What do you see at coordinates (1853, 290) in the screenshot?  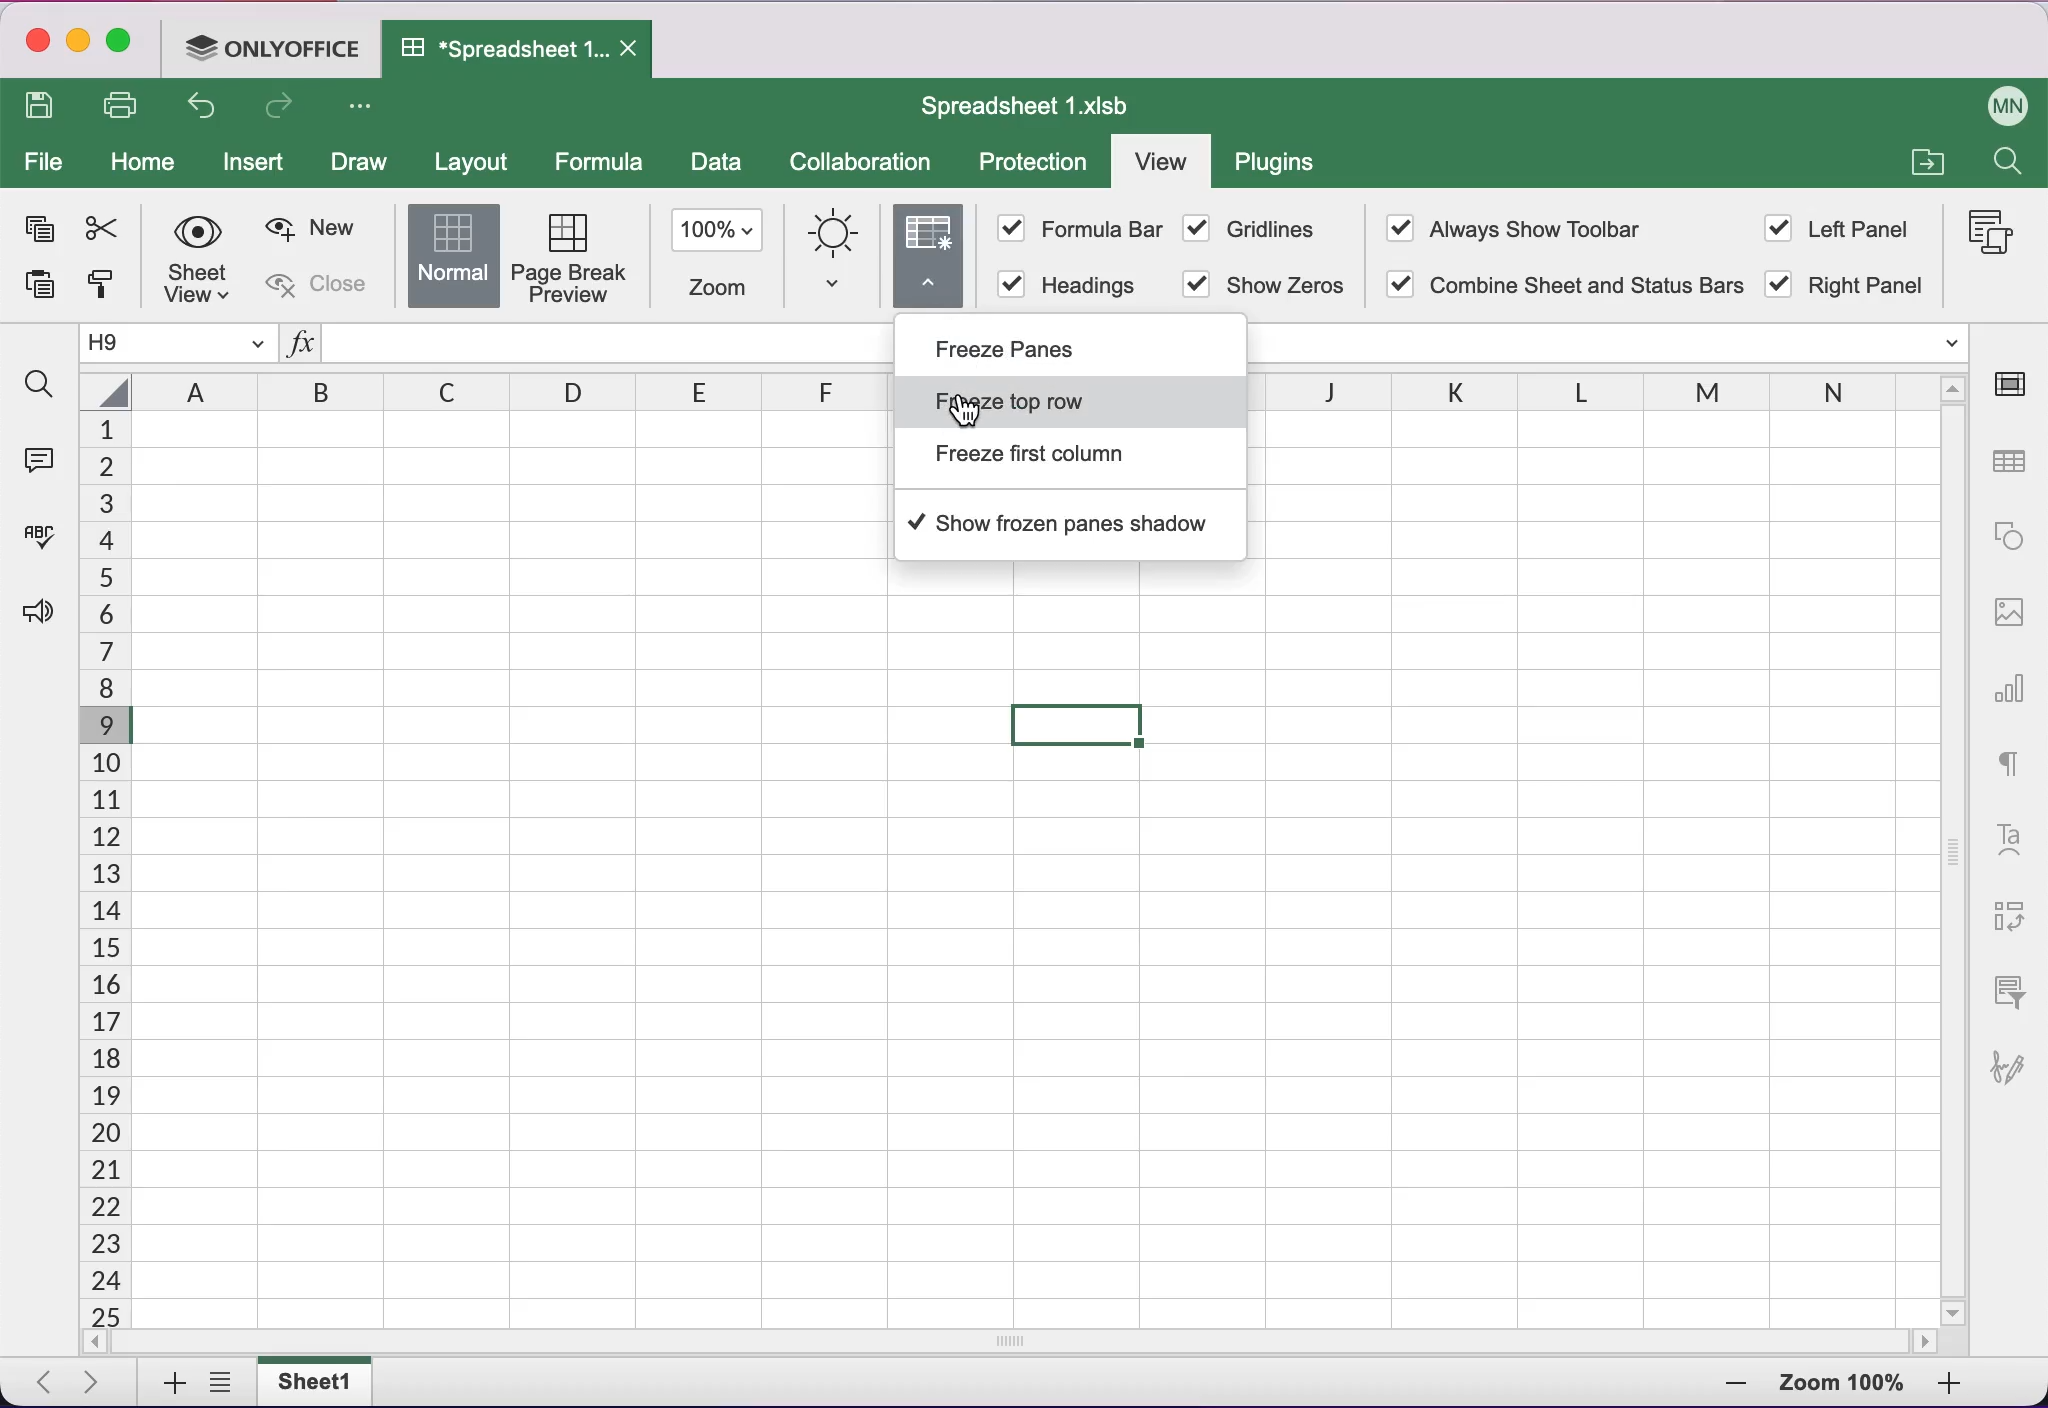 I see `right panel` at bounding box center [1853, 290].